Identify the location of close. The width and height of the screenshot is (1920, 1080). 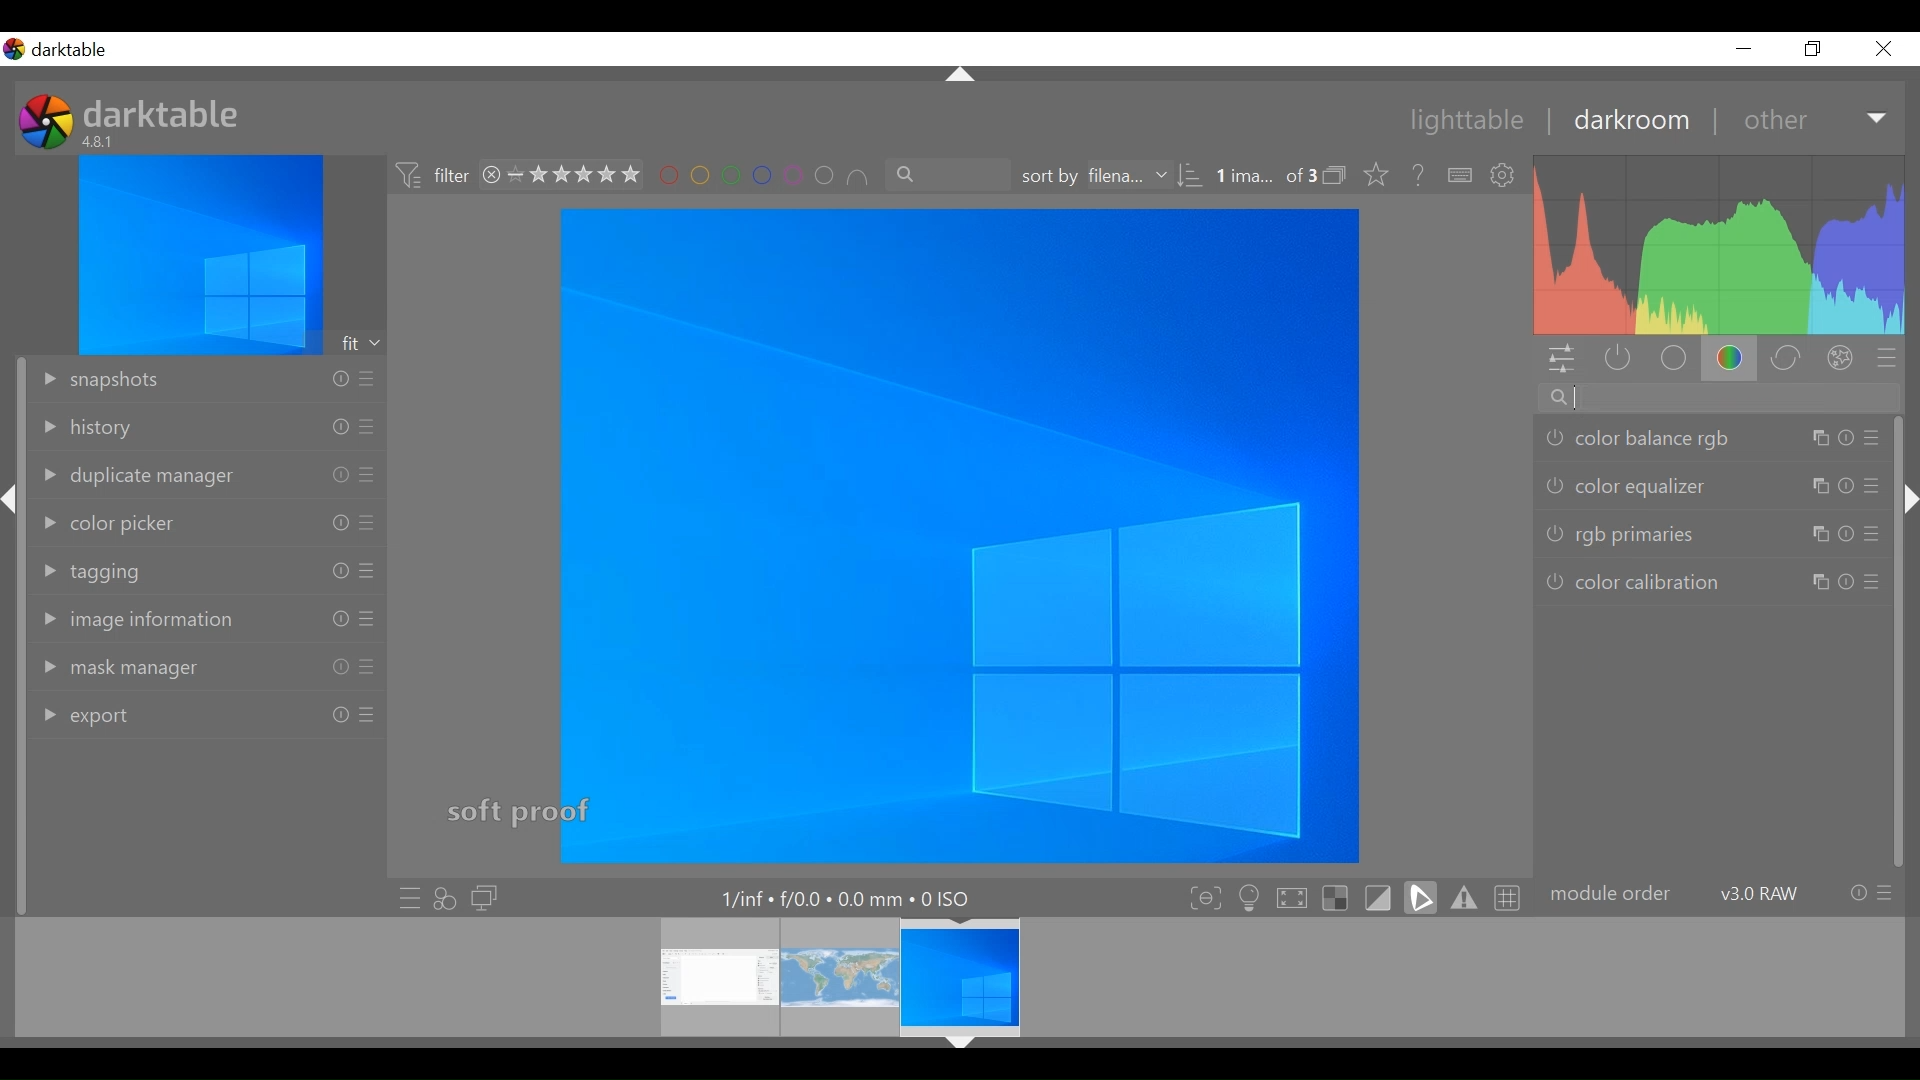
(1882, 49).